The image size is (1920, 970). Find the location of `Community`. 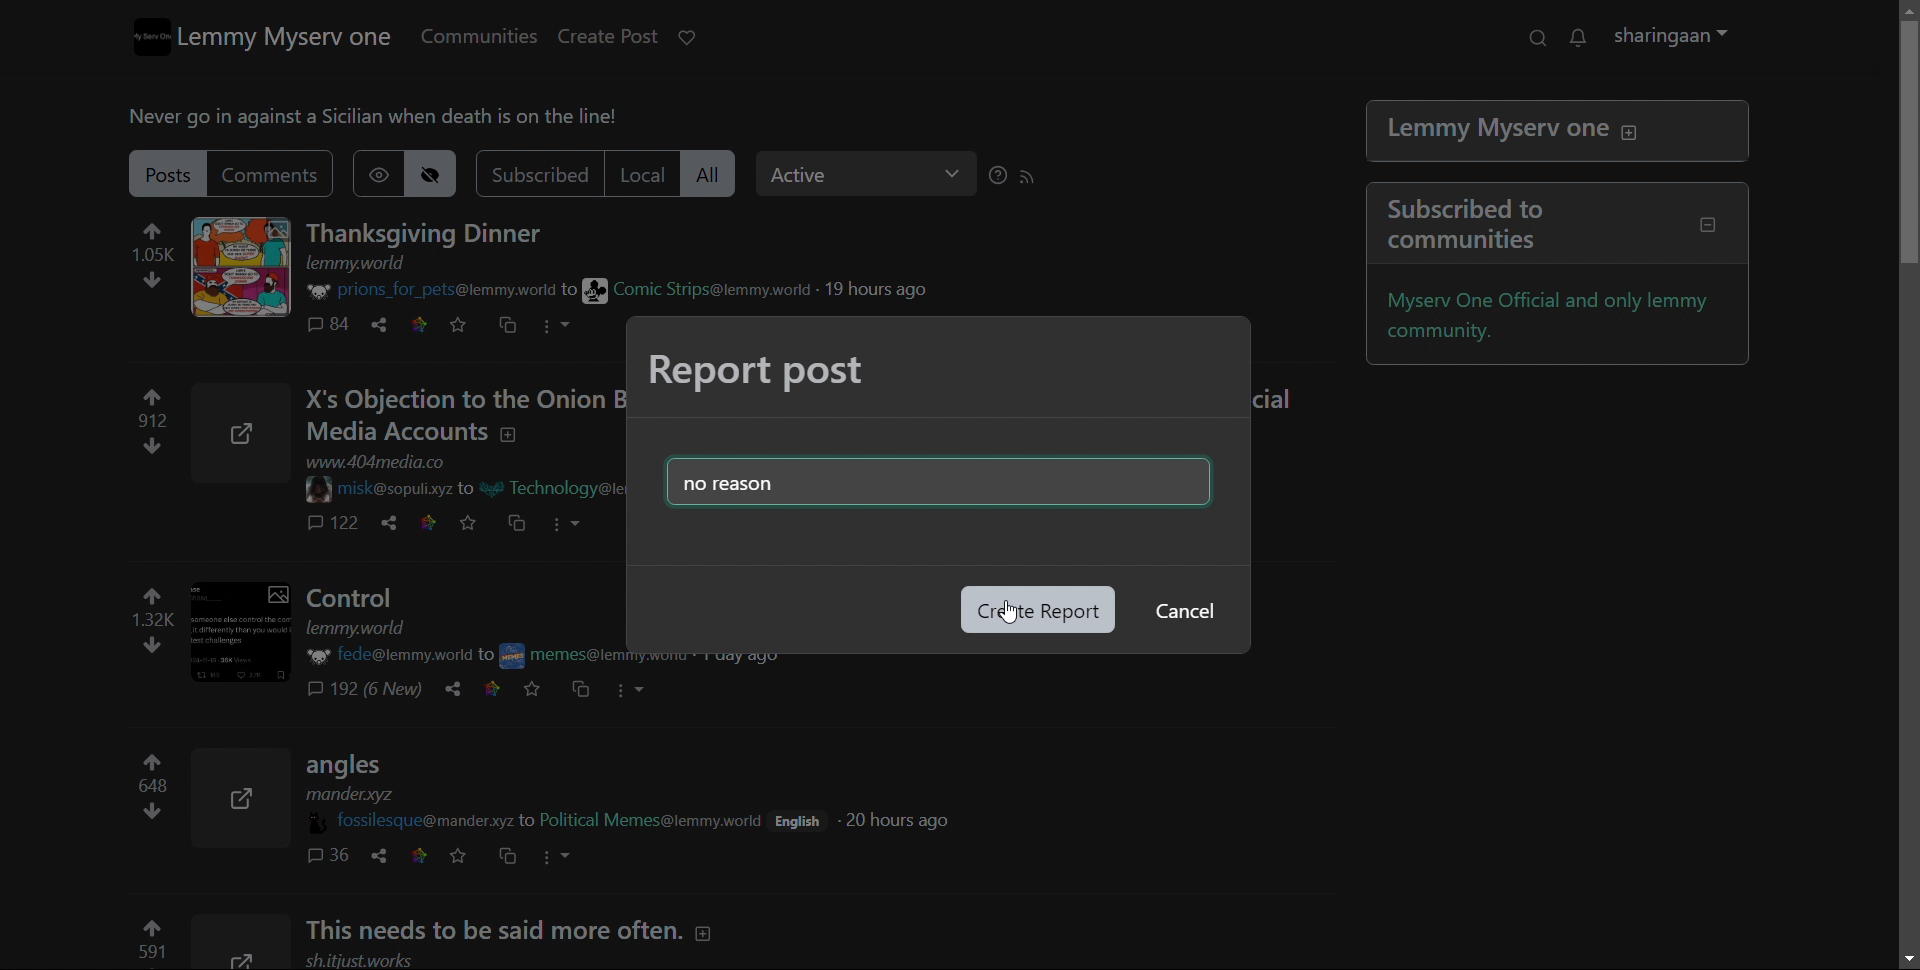

Community is located at coordinates (568, 491).